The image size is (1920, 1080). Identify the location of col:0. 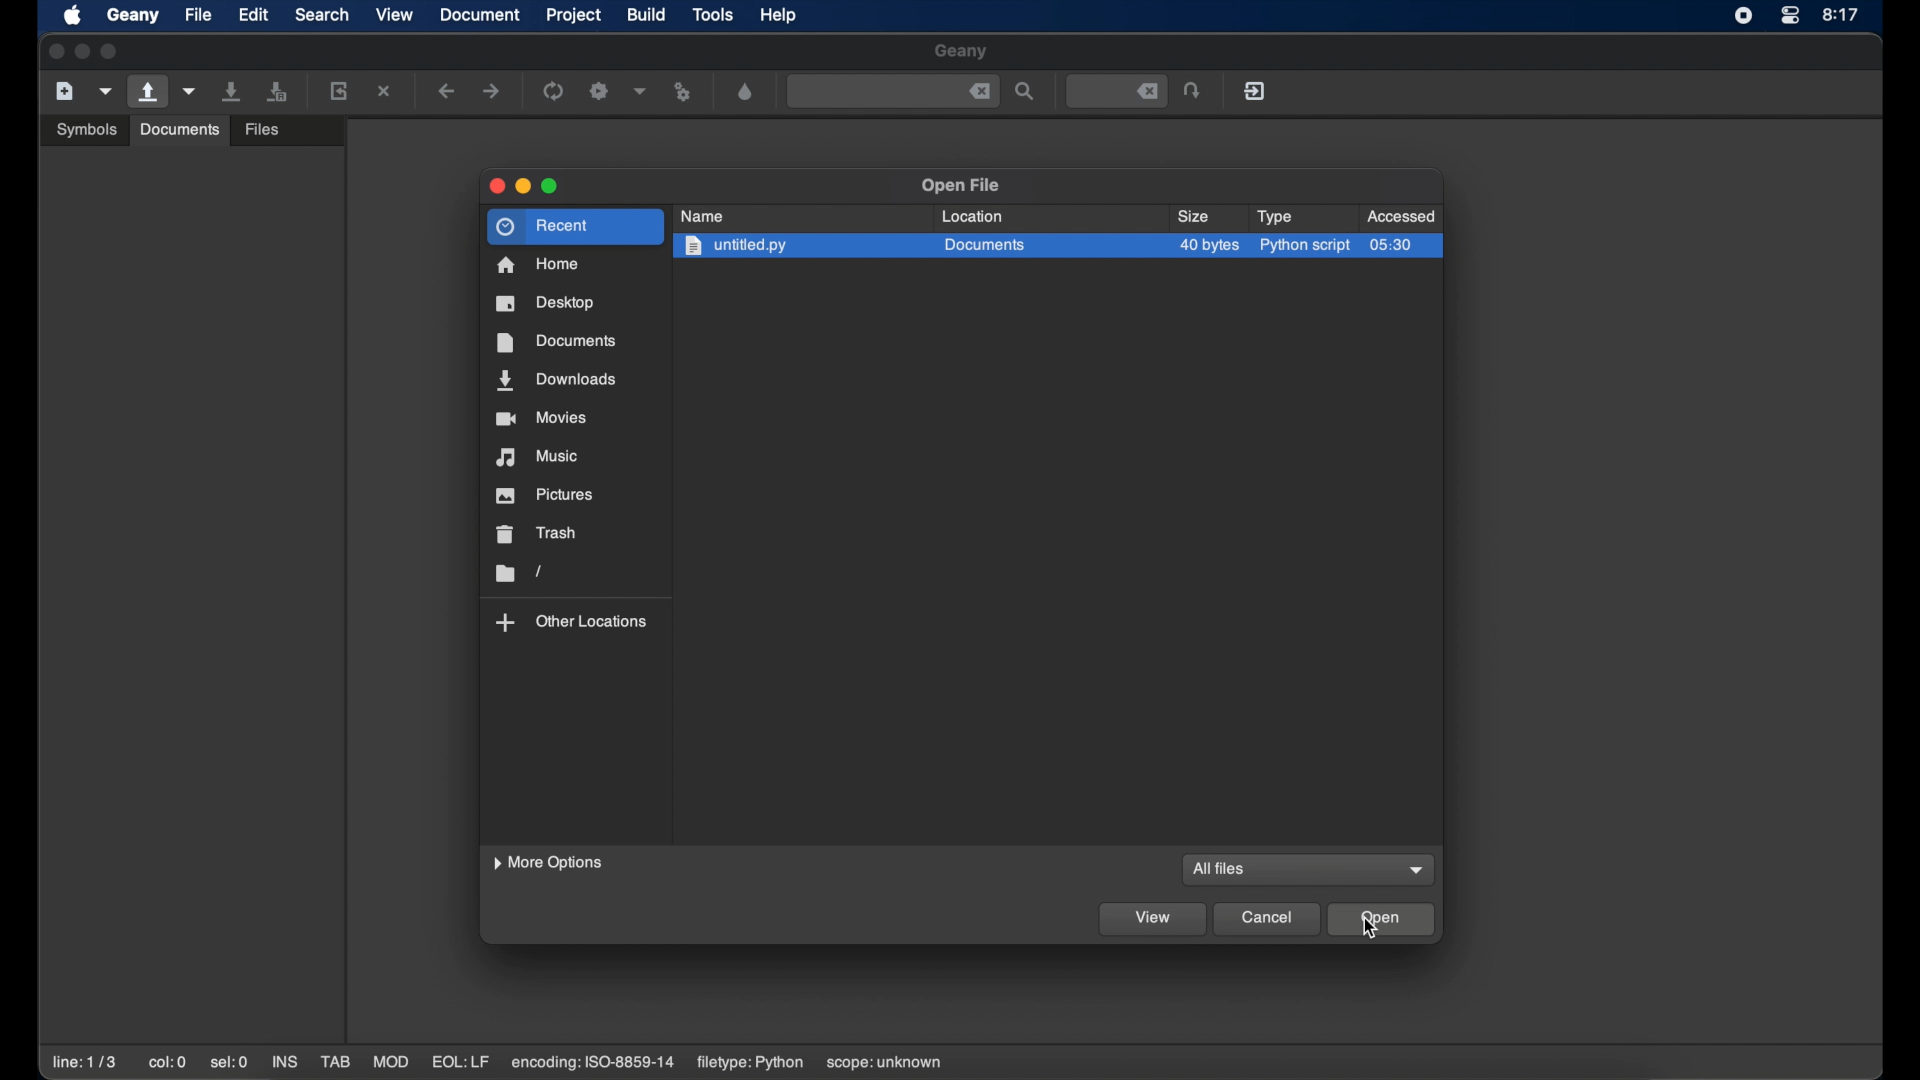
(168, 1062).